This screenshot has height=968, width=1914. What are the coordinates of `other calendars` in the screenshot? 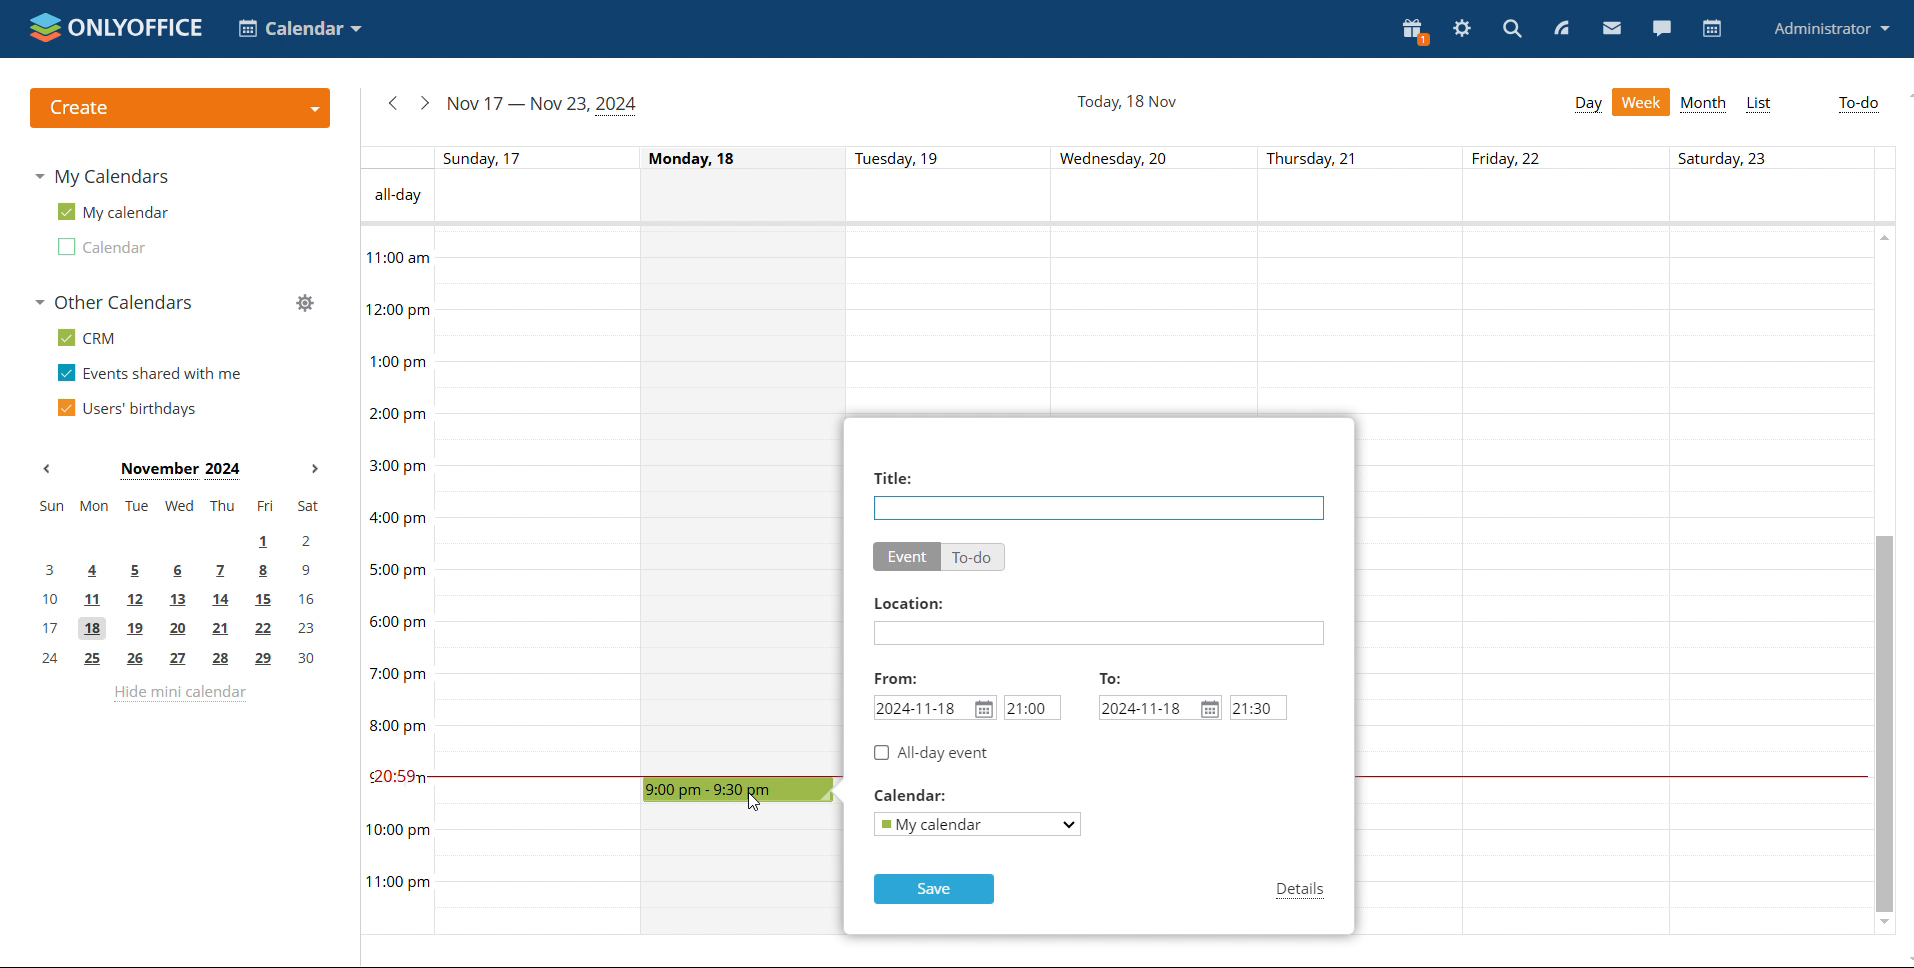 It's located at (113, 303).